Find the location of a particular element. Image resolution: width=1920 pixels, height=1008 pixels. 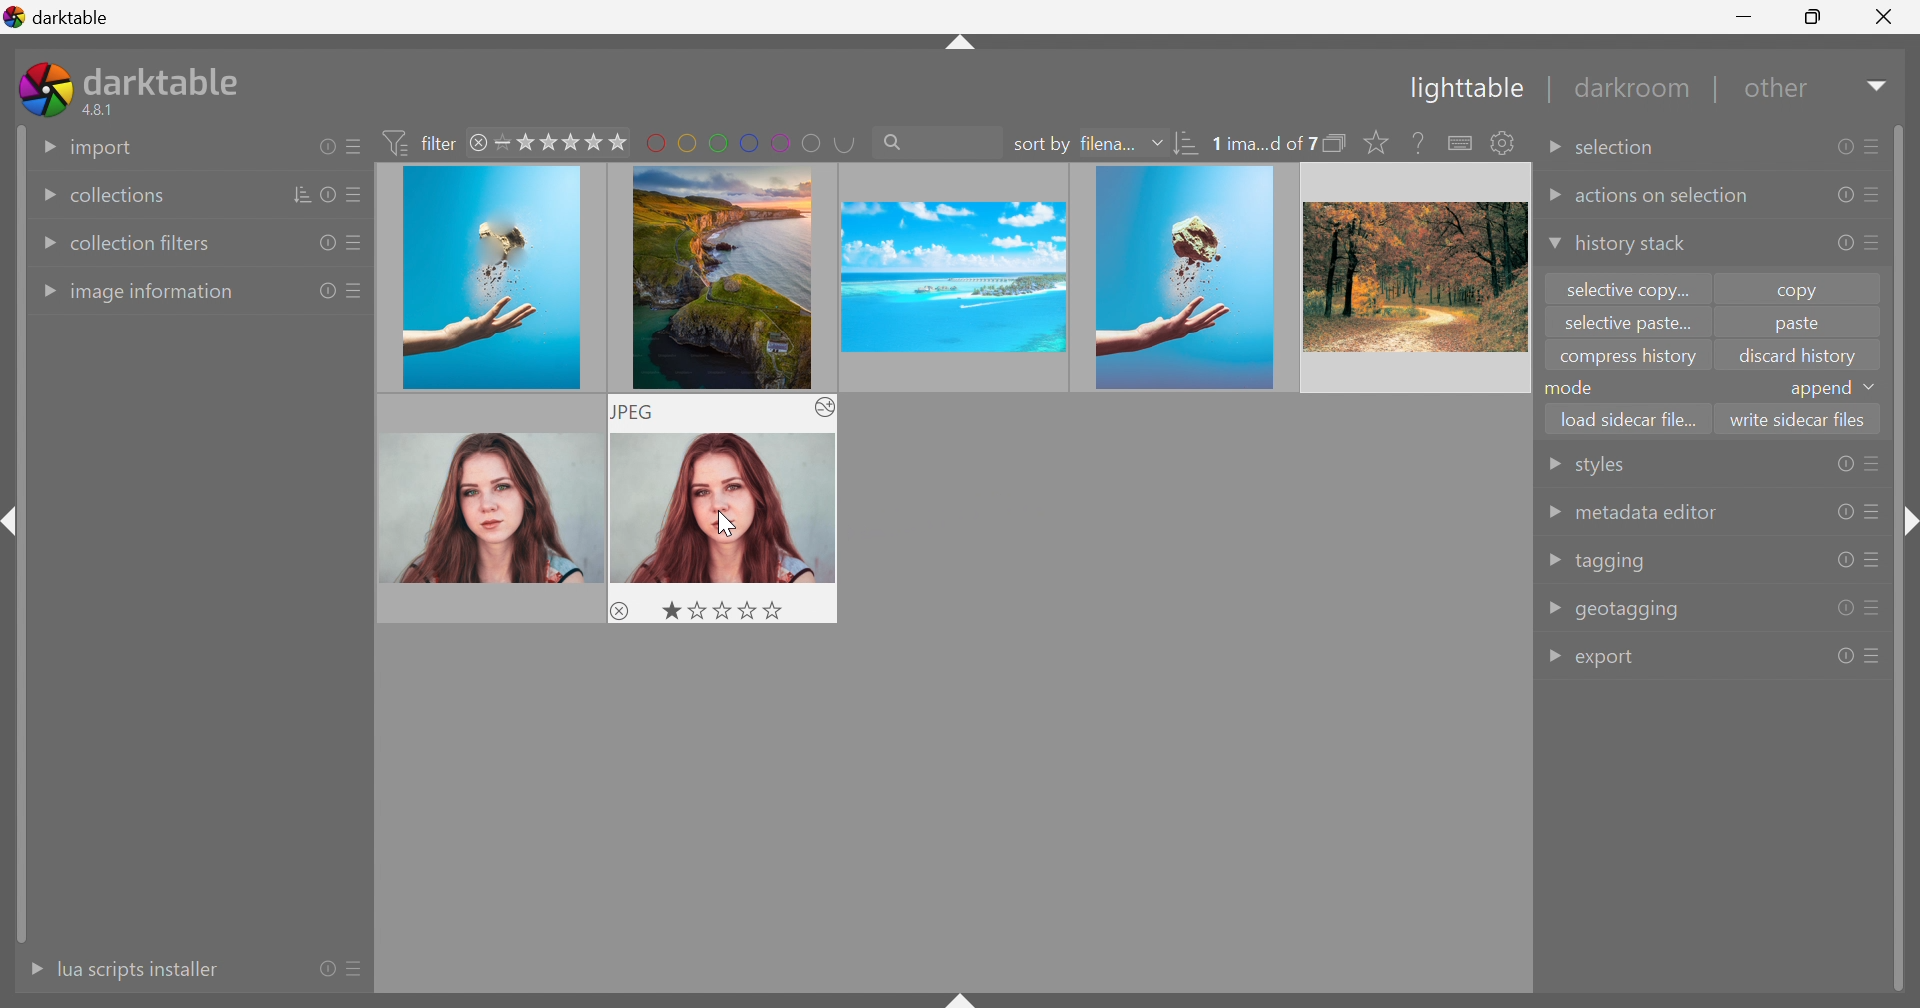

compress history is located at coordinates (1628, 359).